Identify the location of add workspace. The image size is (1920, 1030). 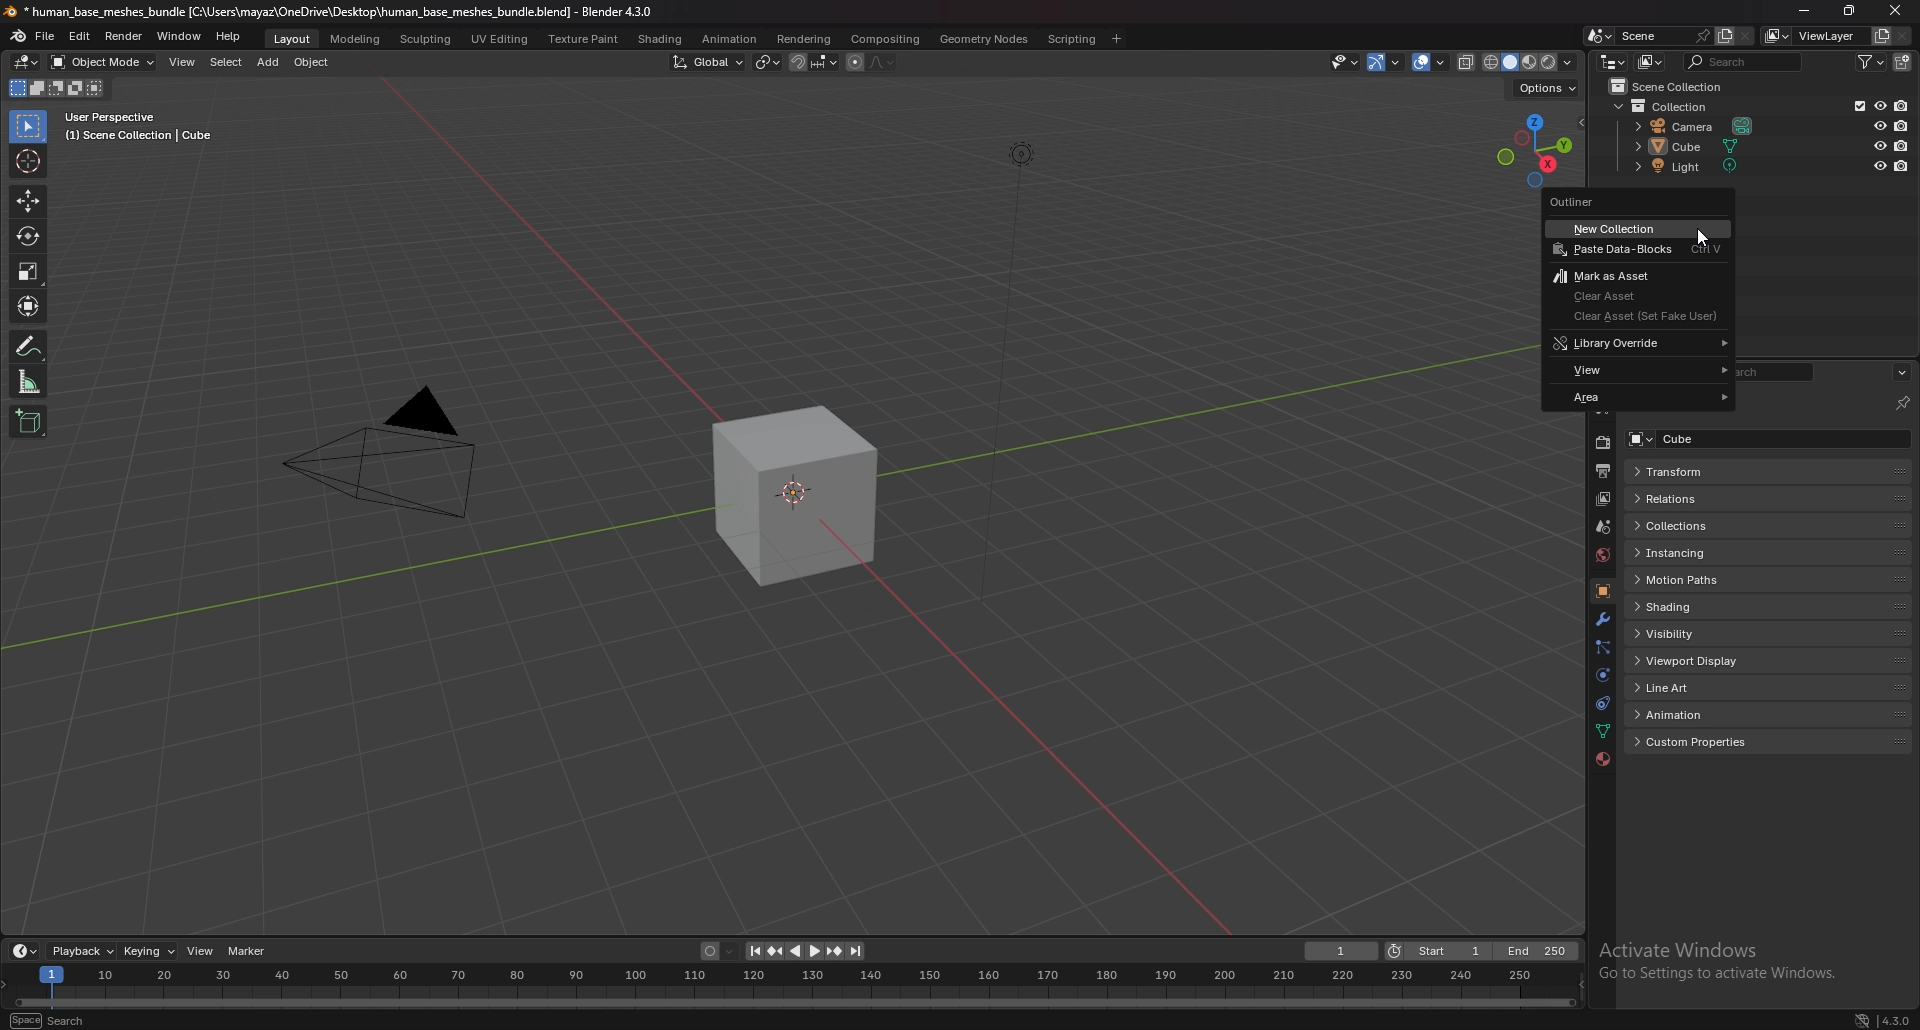
(1114, 39).